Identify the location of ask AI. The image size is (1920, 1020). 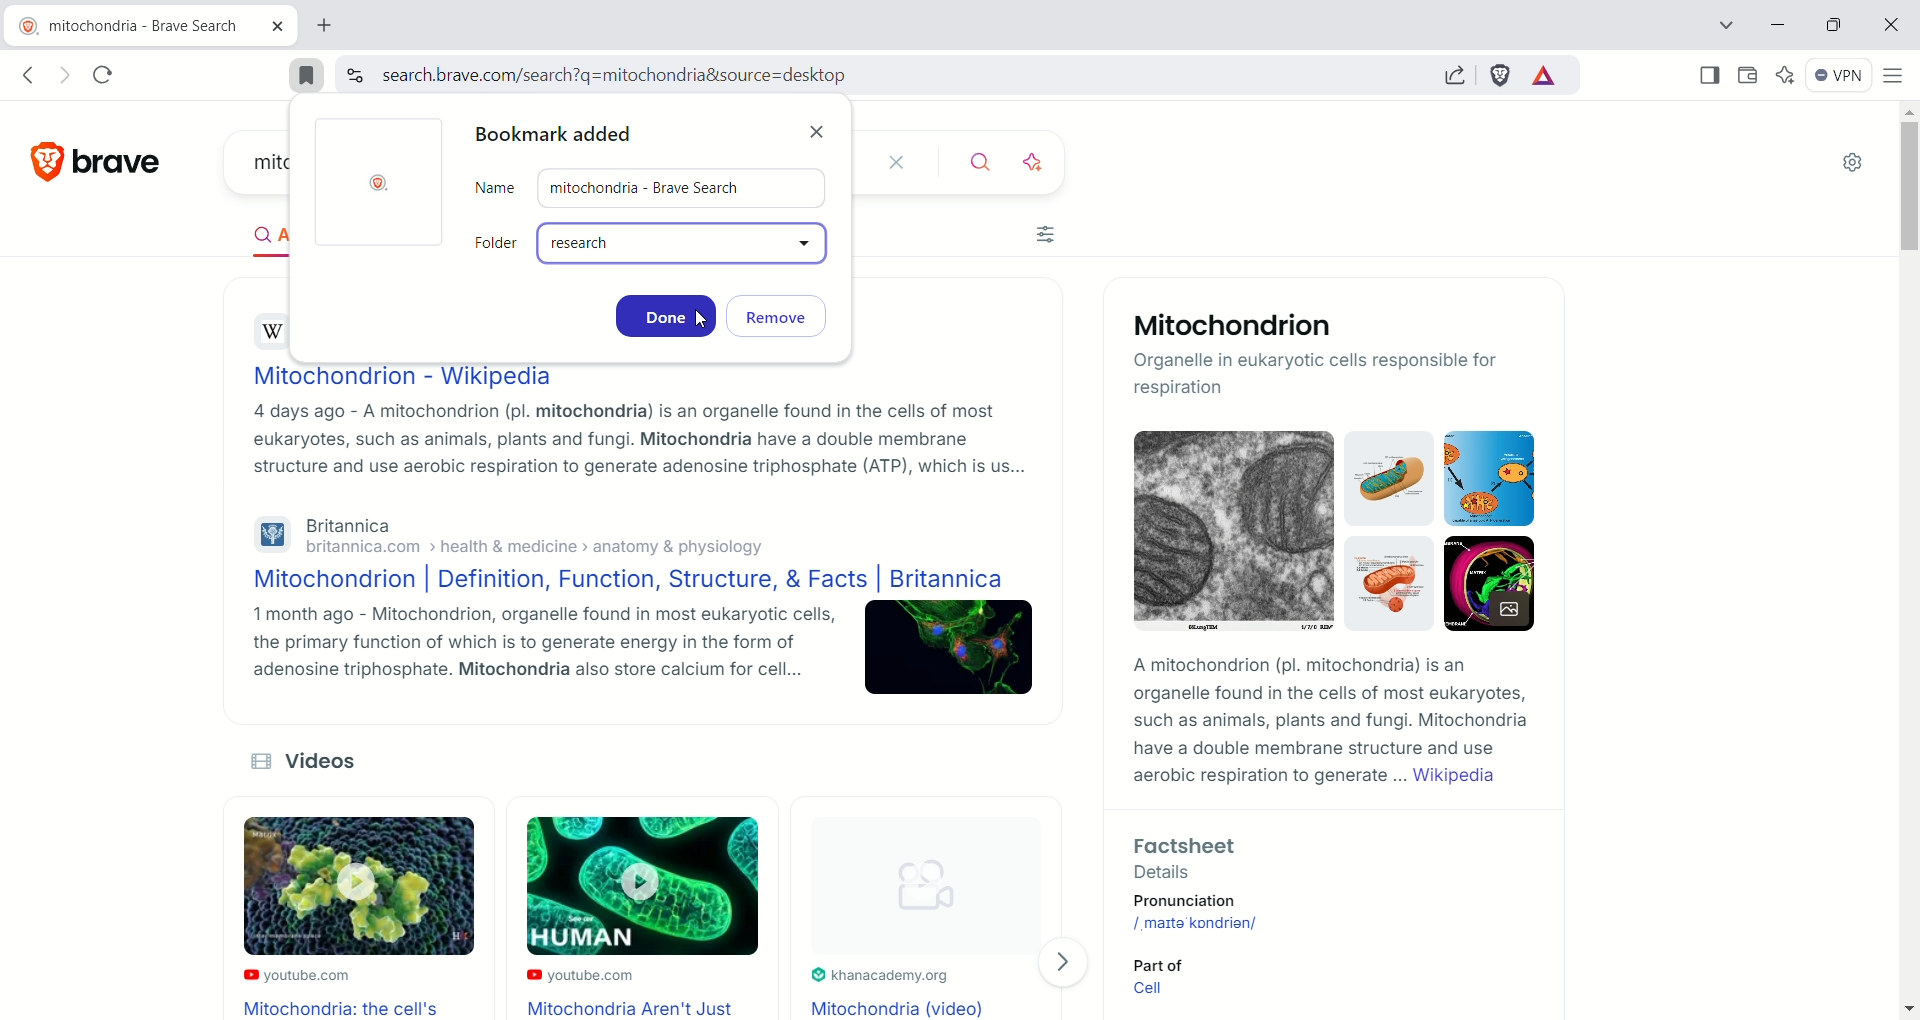
(1035, 160).